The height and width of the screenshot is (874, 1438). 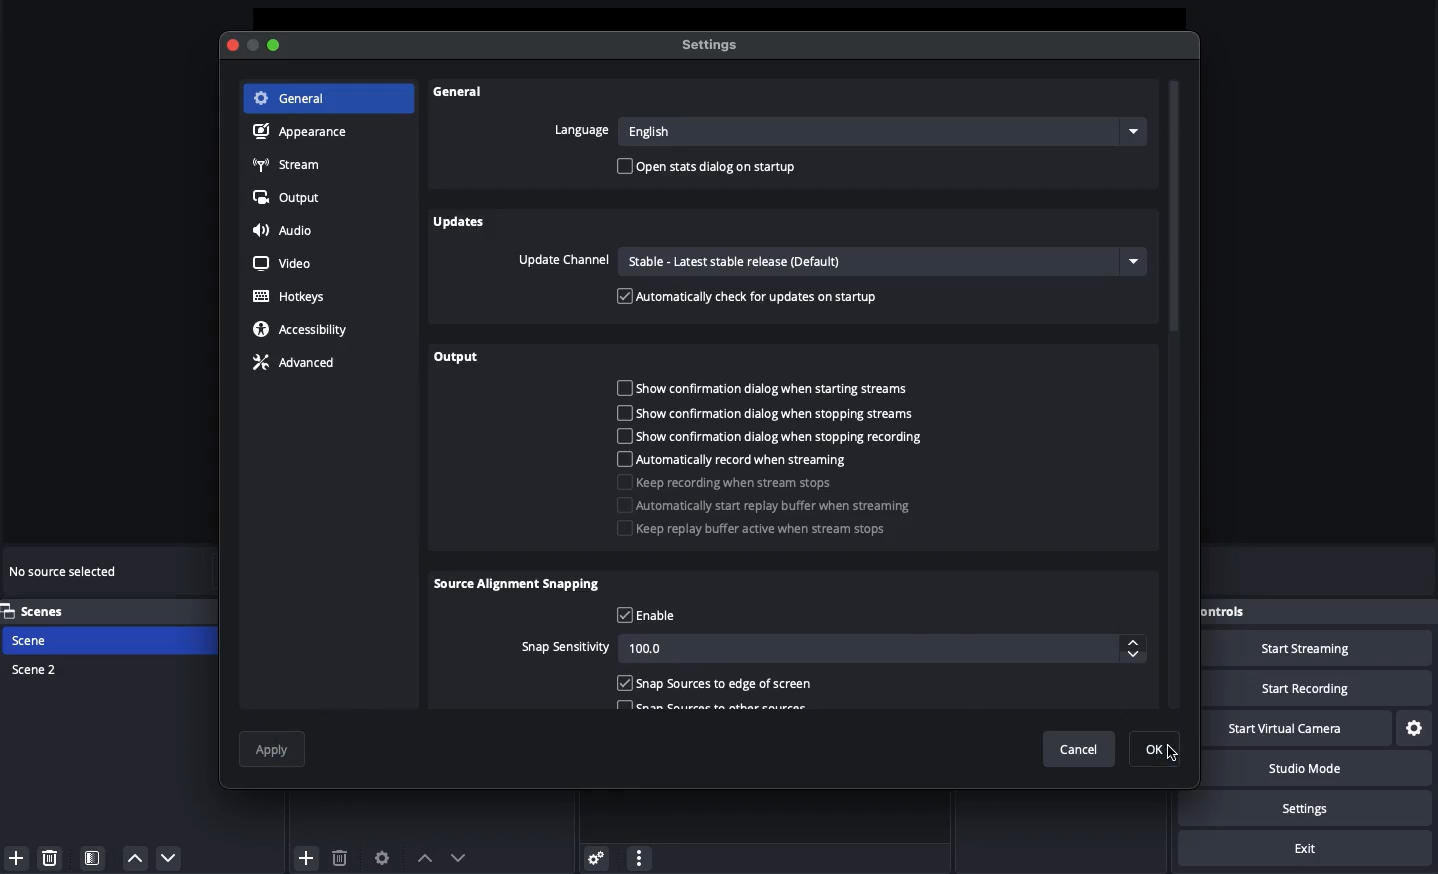 I want to click on Advanced, so click(x=301, y=364).